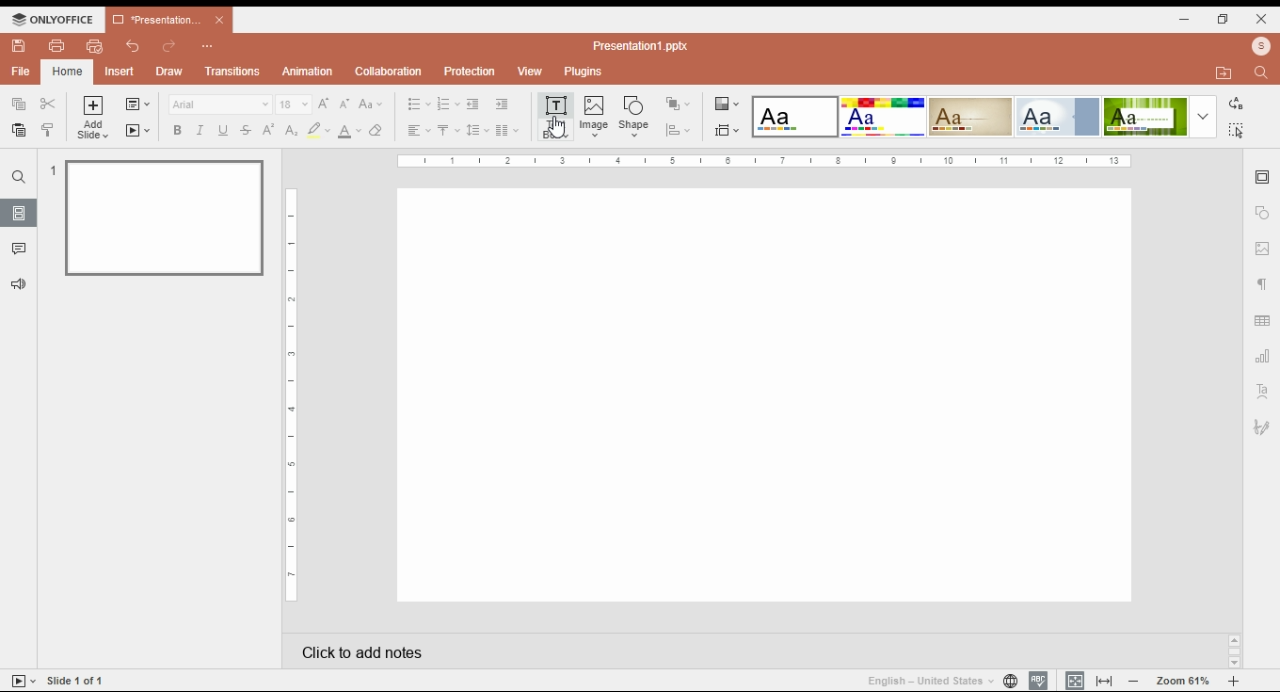 The width and height of the screenshot is (1280, 692). Describe the element at coordinates (1260, 18) in the screenshot. I see `close window` at that location.